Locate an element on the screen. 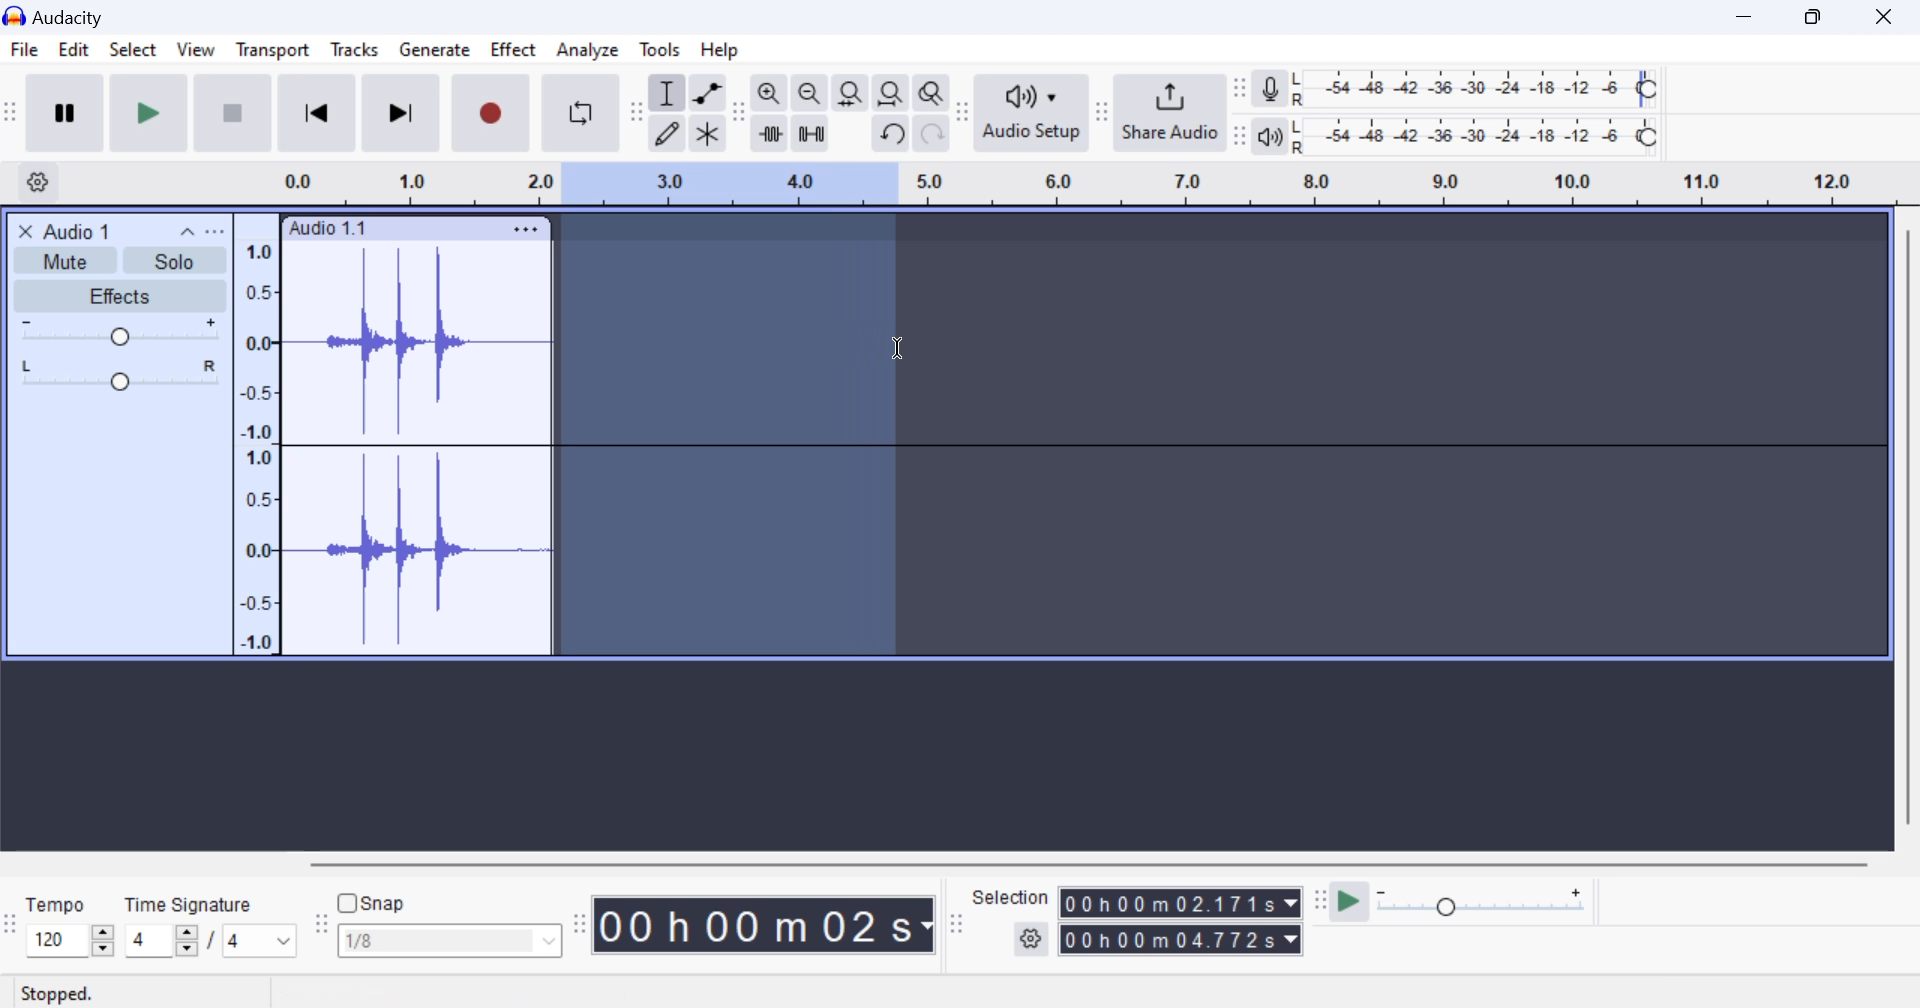 This screenshot has width=1920, height=1008. Time Signature is located at coordinates (191, 901).